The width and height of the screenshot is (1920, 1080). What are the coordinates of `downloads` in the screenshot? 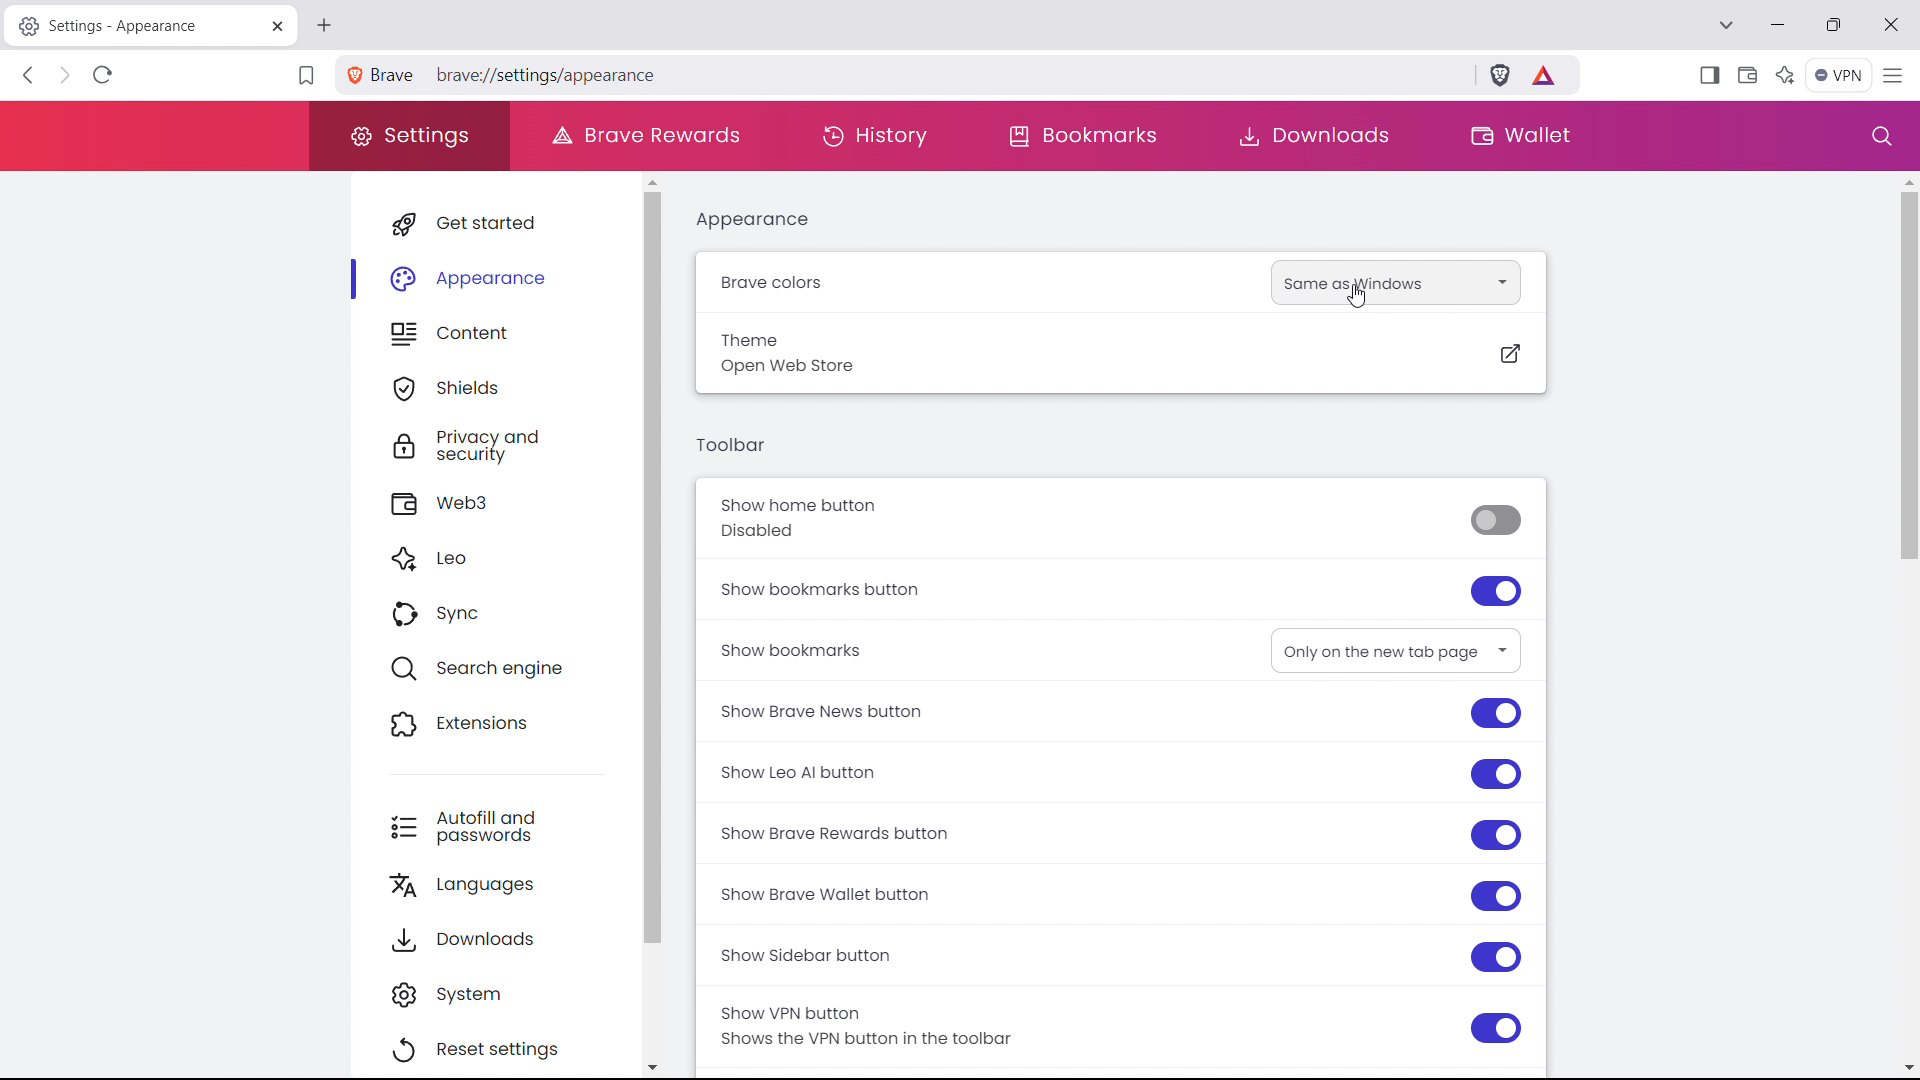 It's located at (1312, 137).